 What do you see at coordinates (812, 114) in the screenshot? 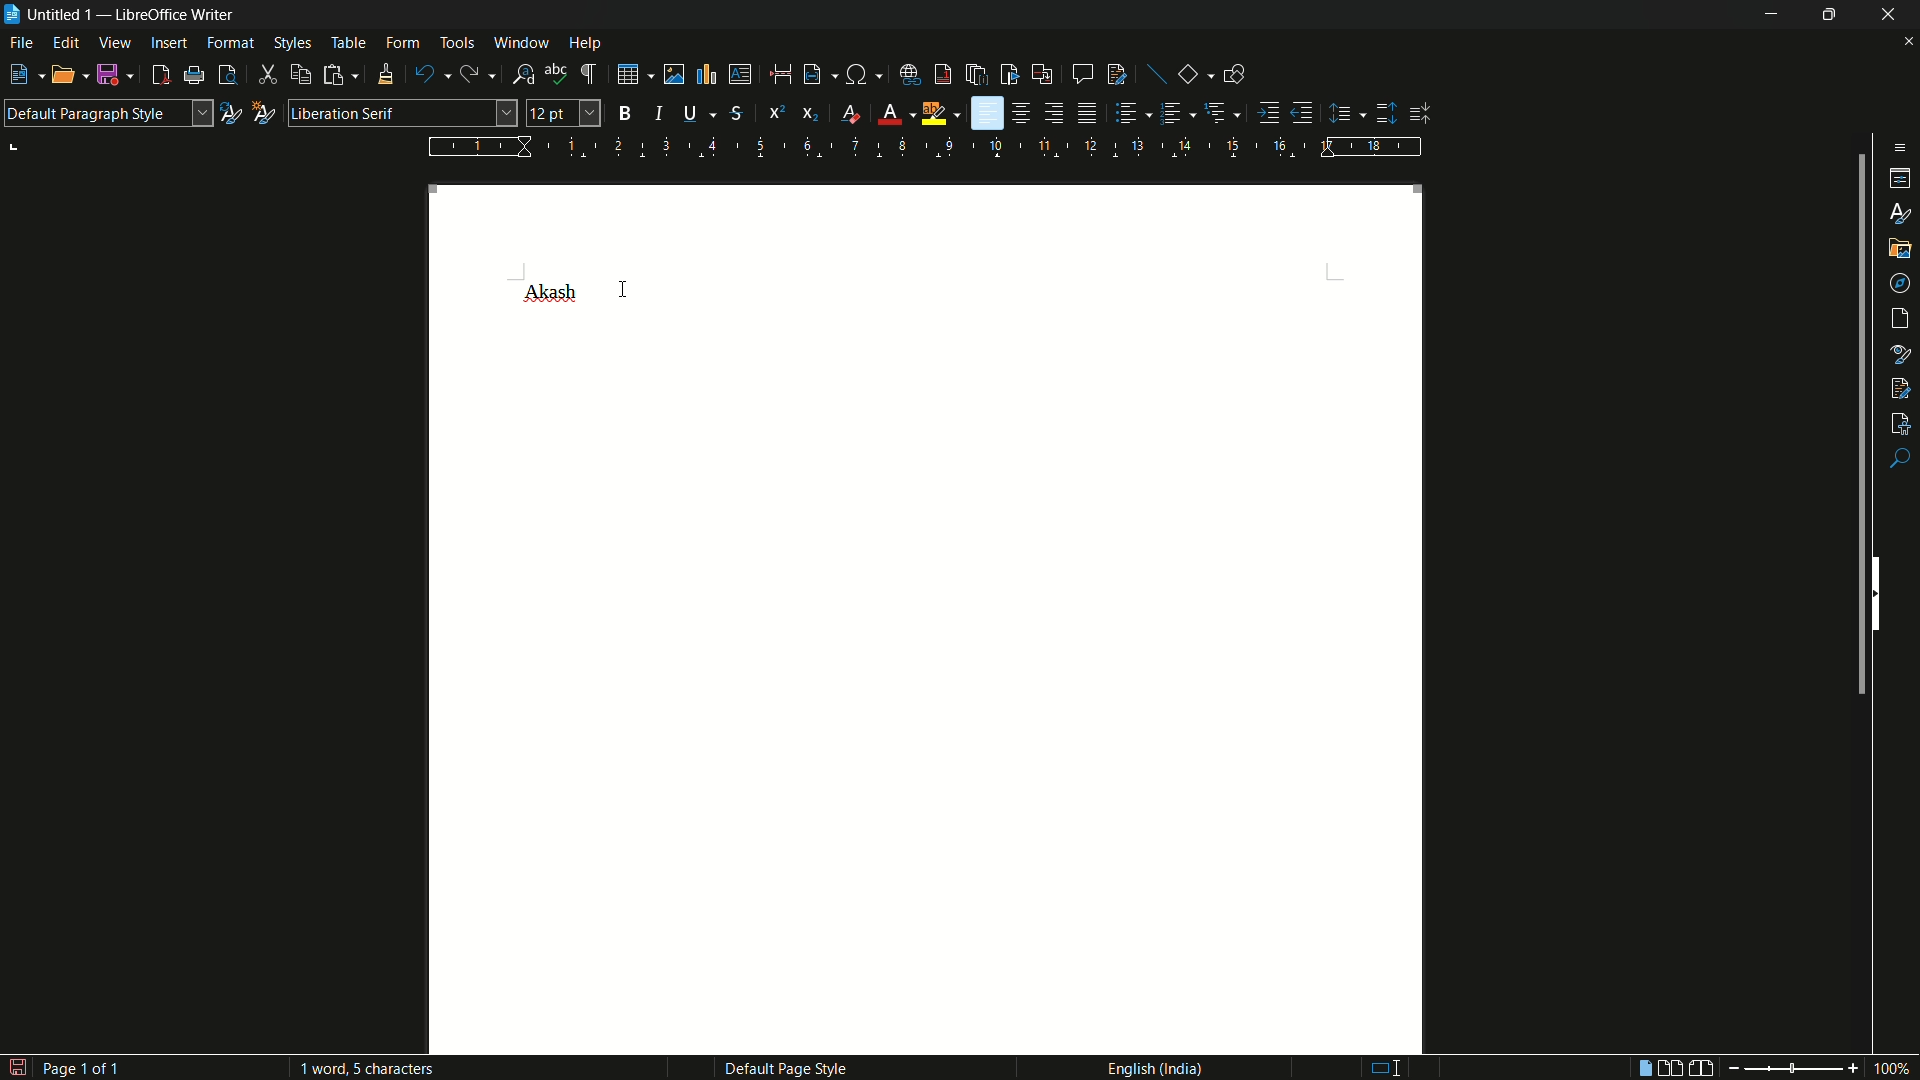
I see `subscript` at bounding box center [812, 114].